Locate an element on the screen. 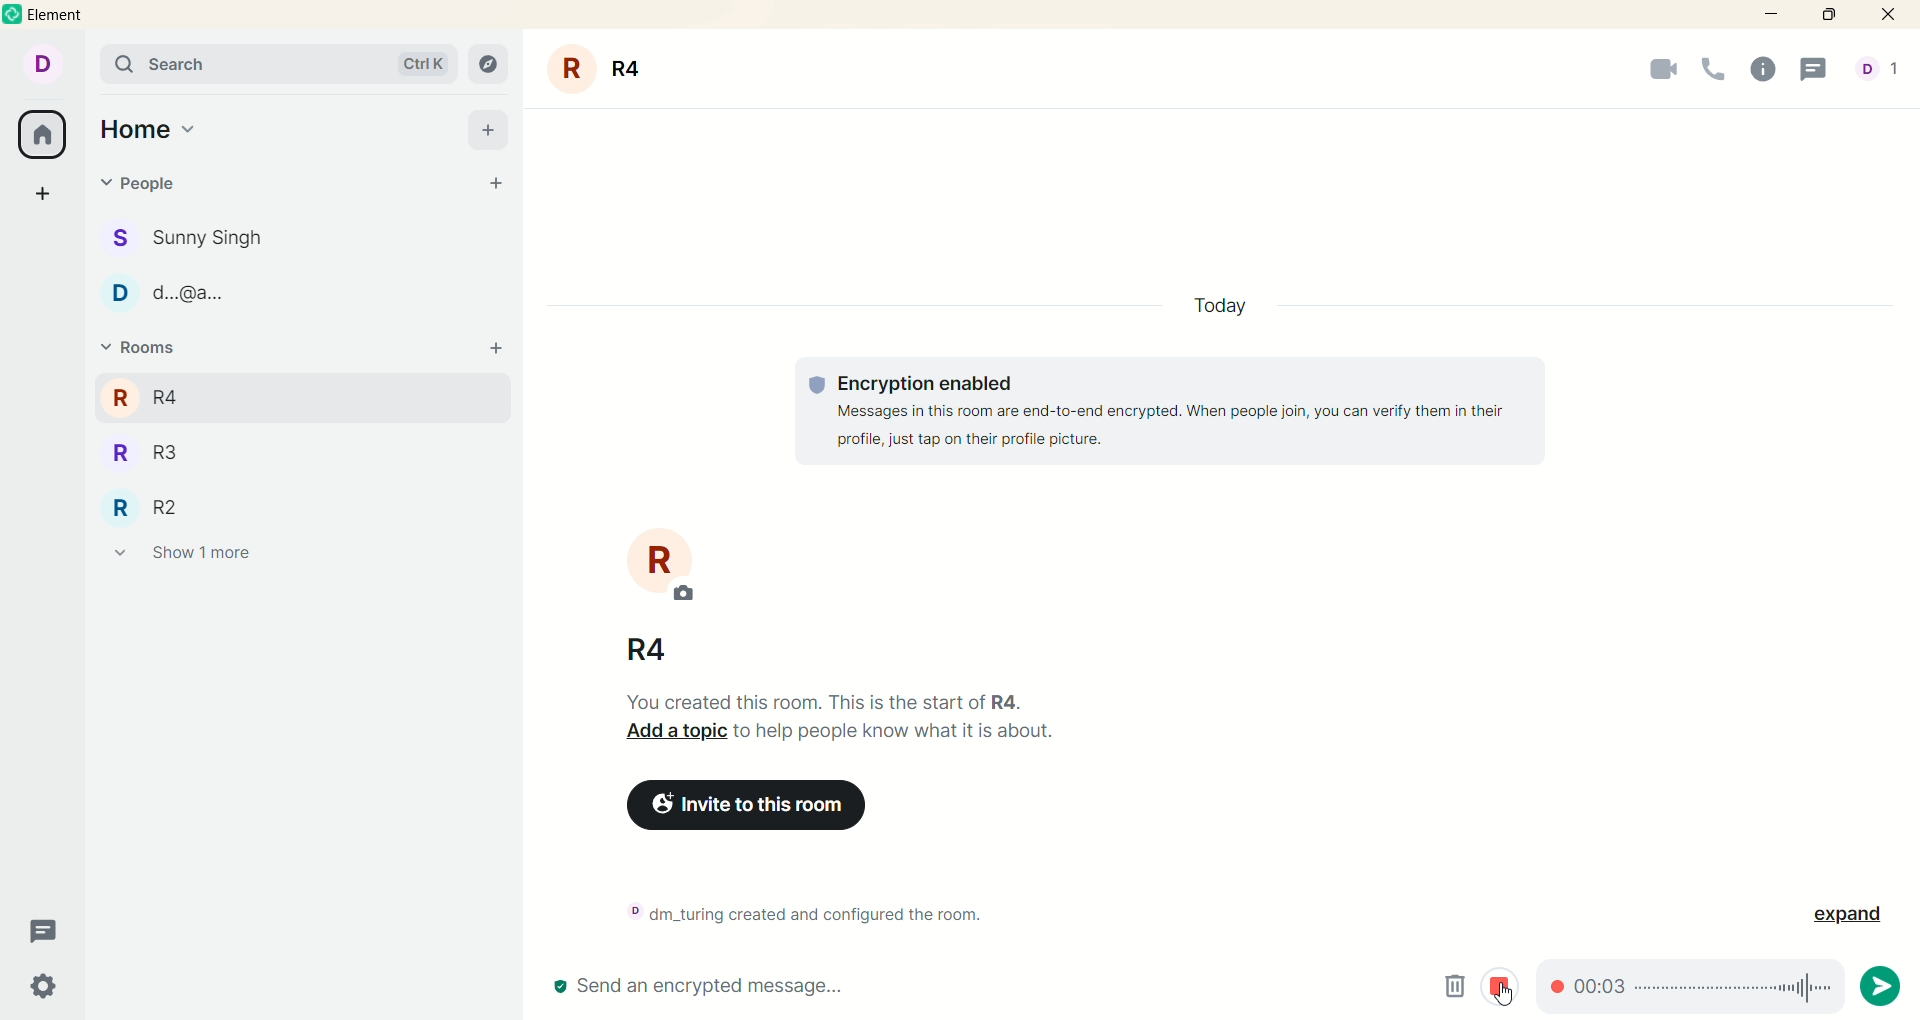 The image size is (1920, 1020). text is located at coordinates (1172, 412).